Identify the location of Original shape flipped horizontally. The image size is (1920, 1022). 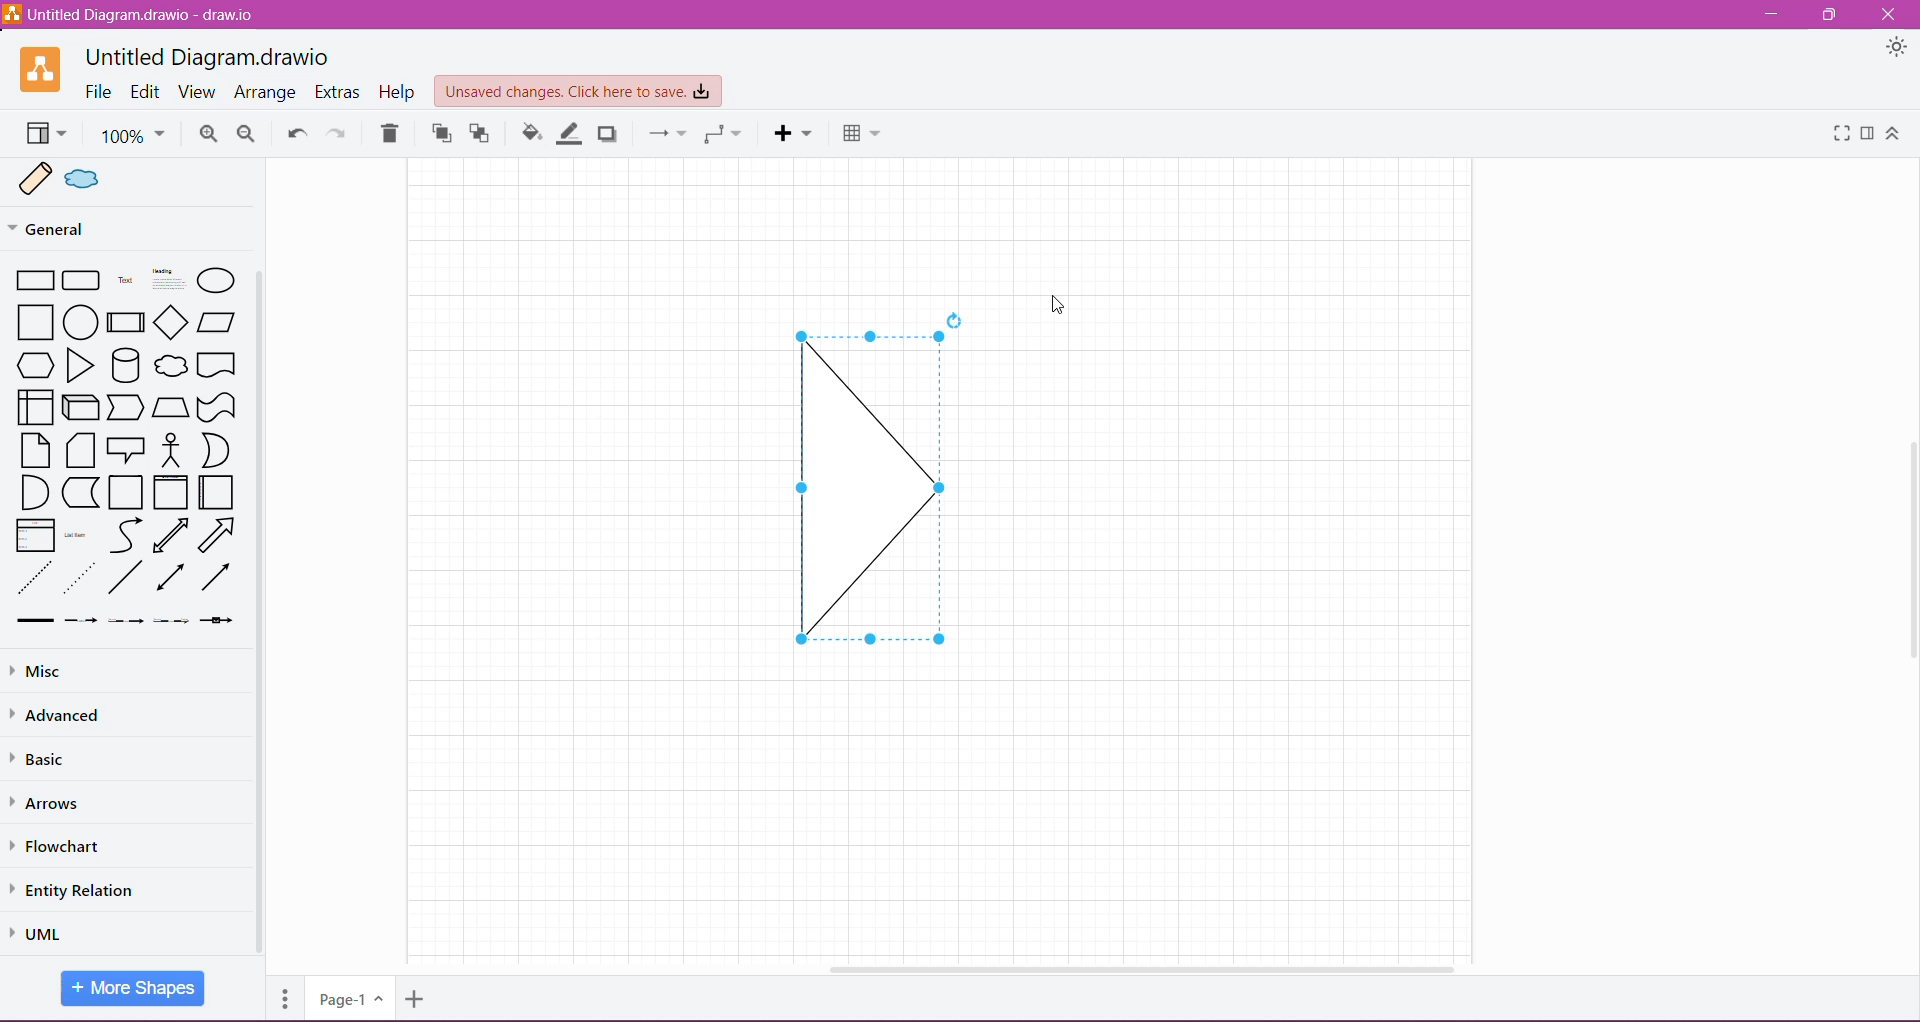
(874, 485).